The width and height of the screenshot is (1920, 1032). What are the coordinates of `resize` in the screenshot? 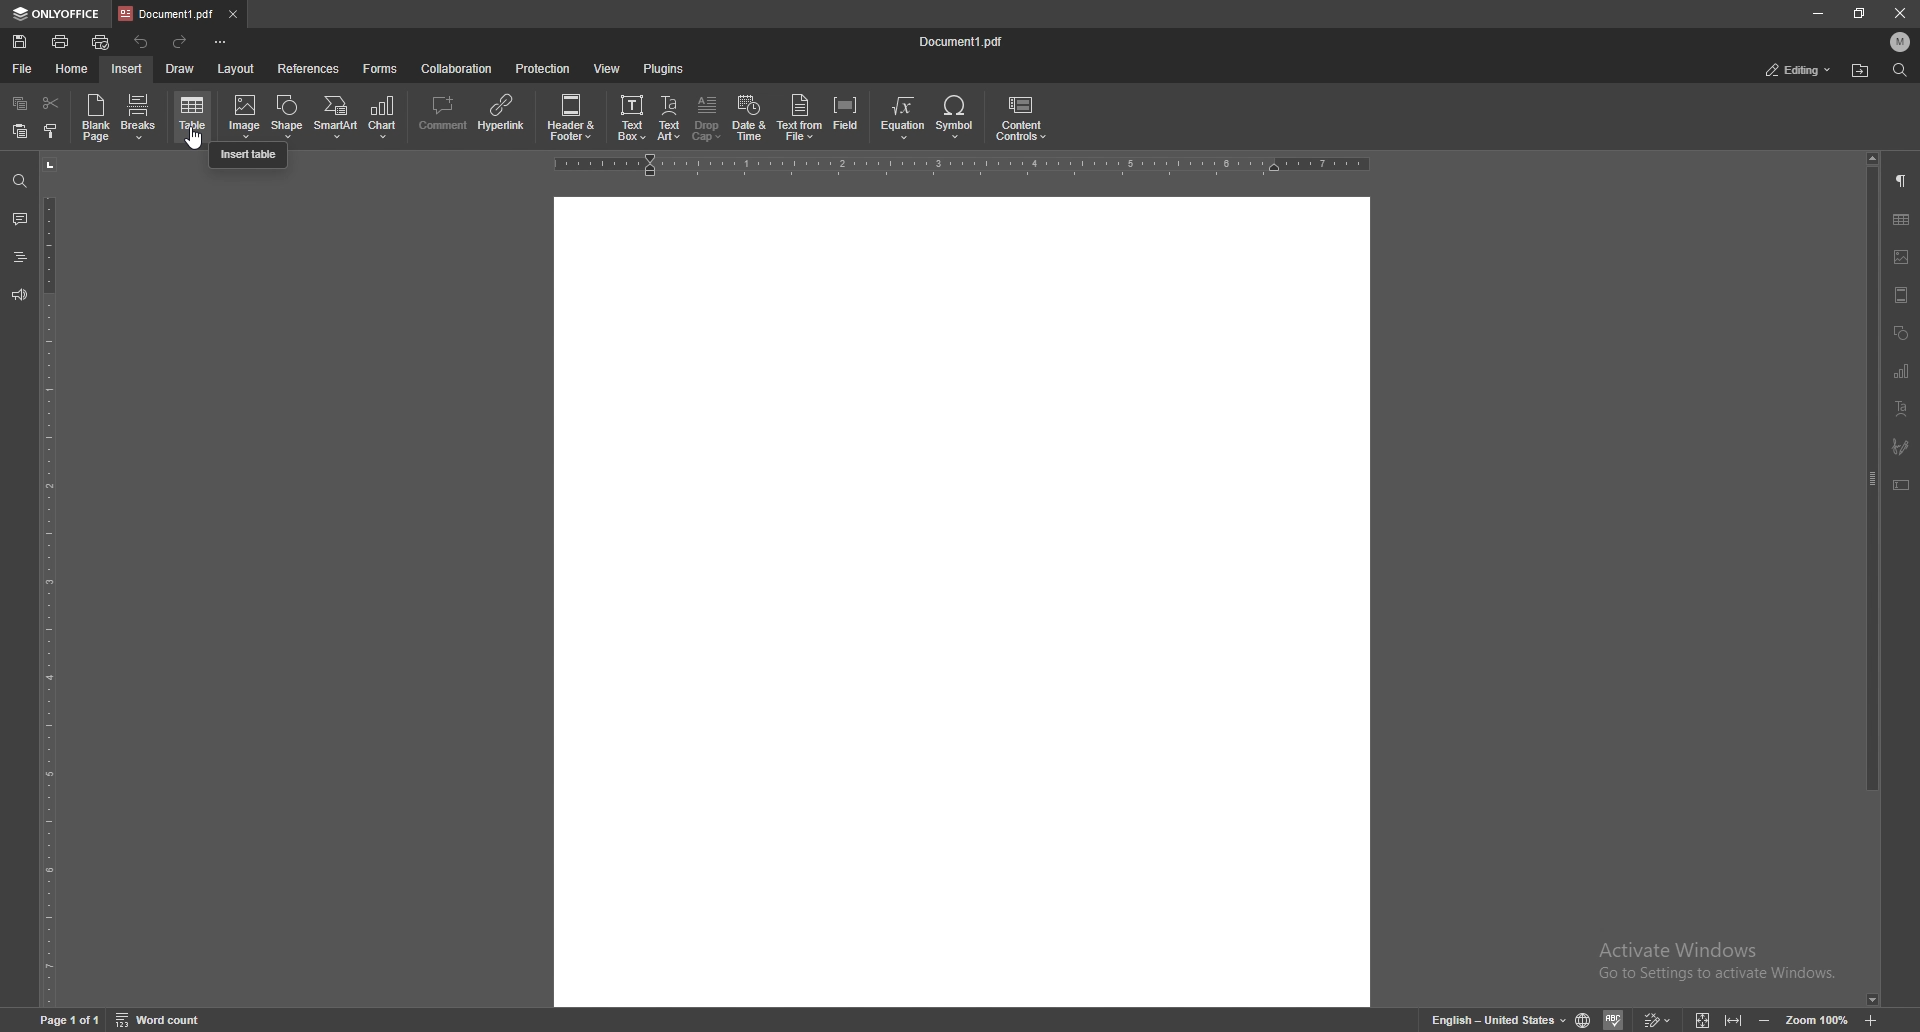 It's located at (1859, 12).